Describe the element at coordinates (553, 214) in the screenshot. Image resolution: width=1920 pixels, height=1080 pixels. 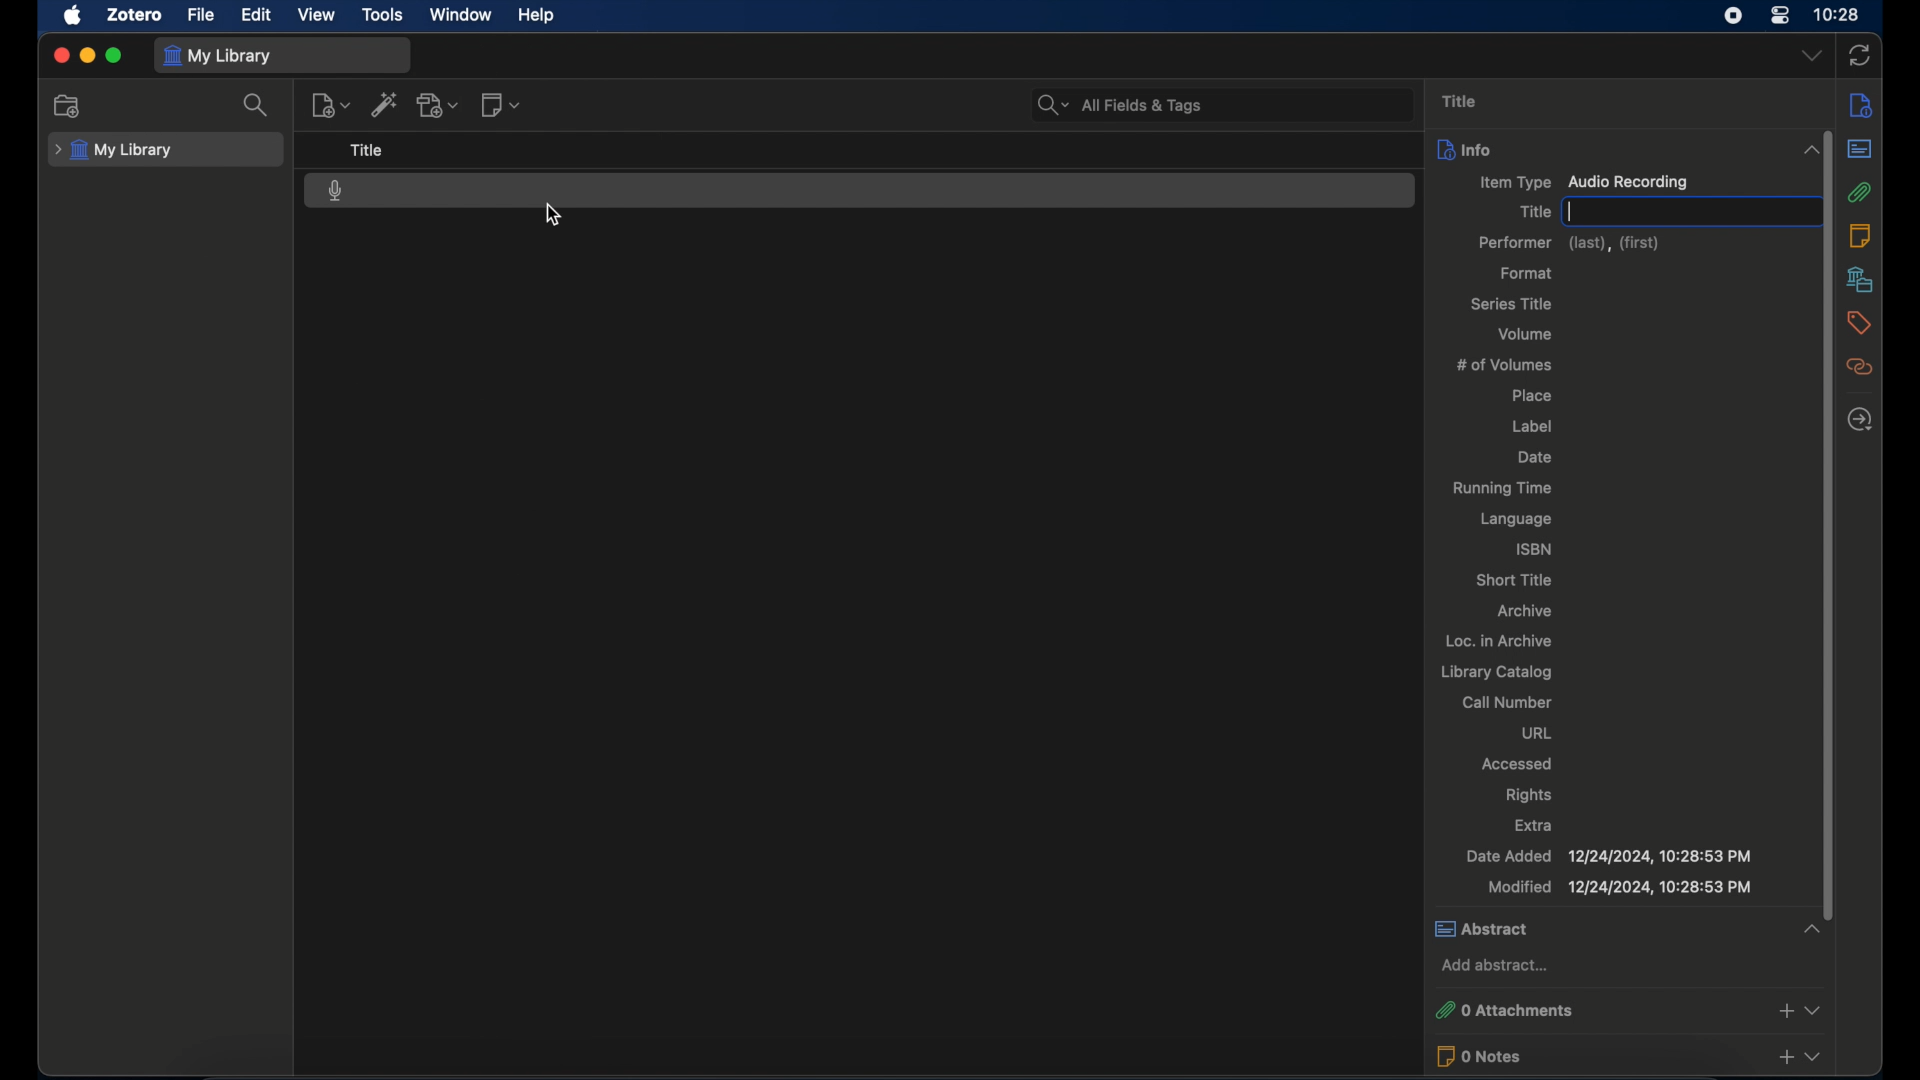
I see `cursor` at that location.